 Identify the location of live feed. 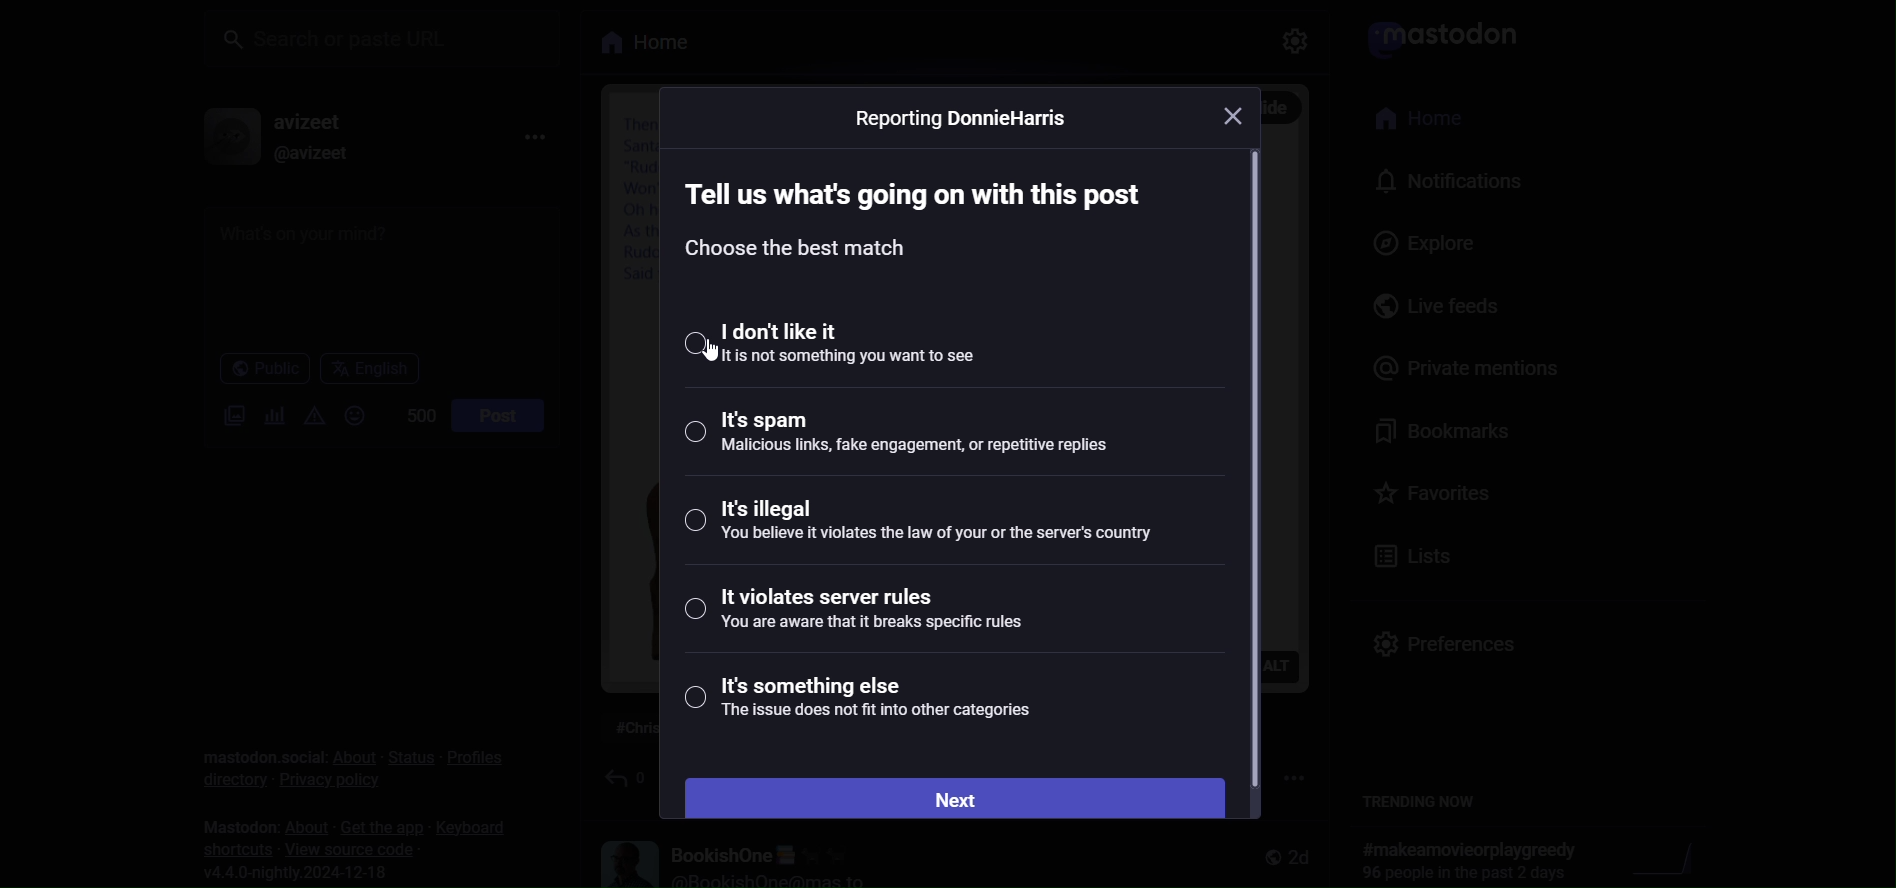
(1420, 307).